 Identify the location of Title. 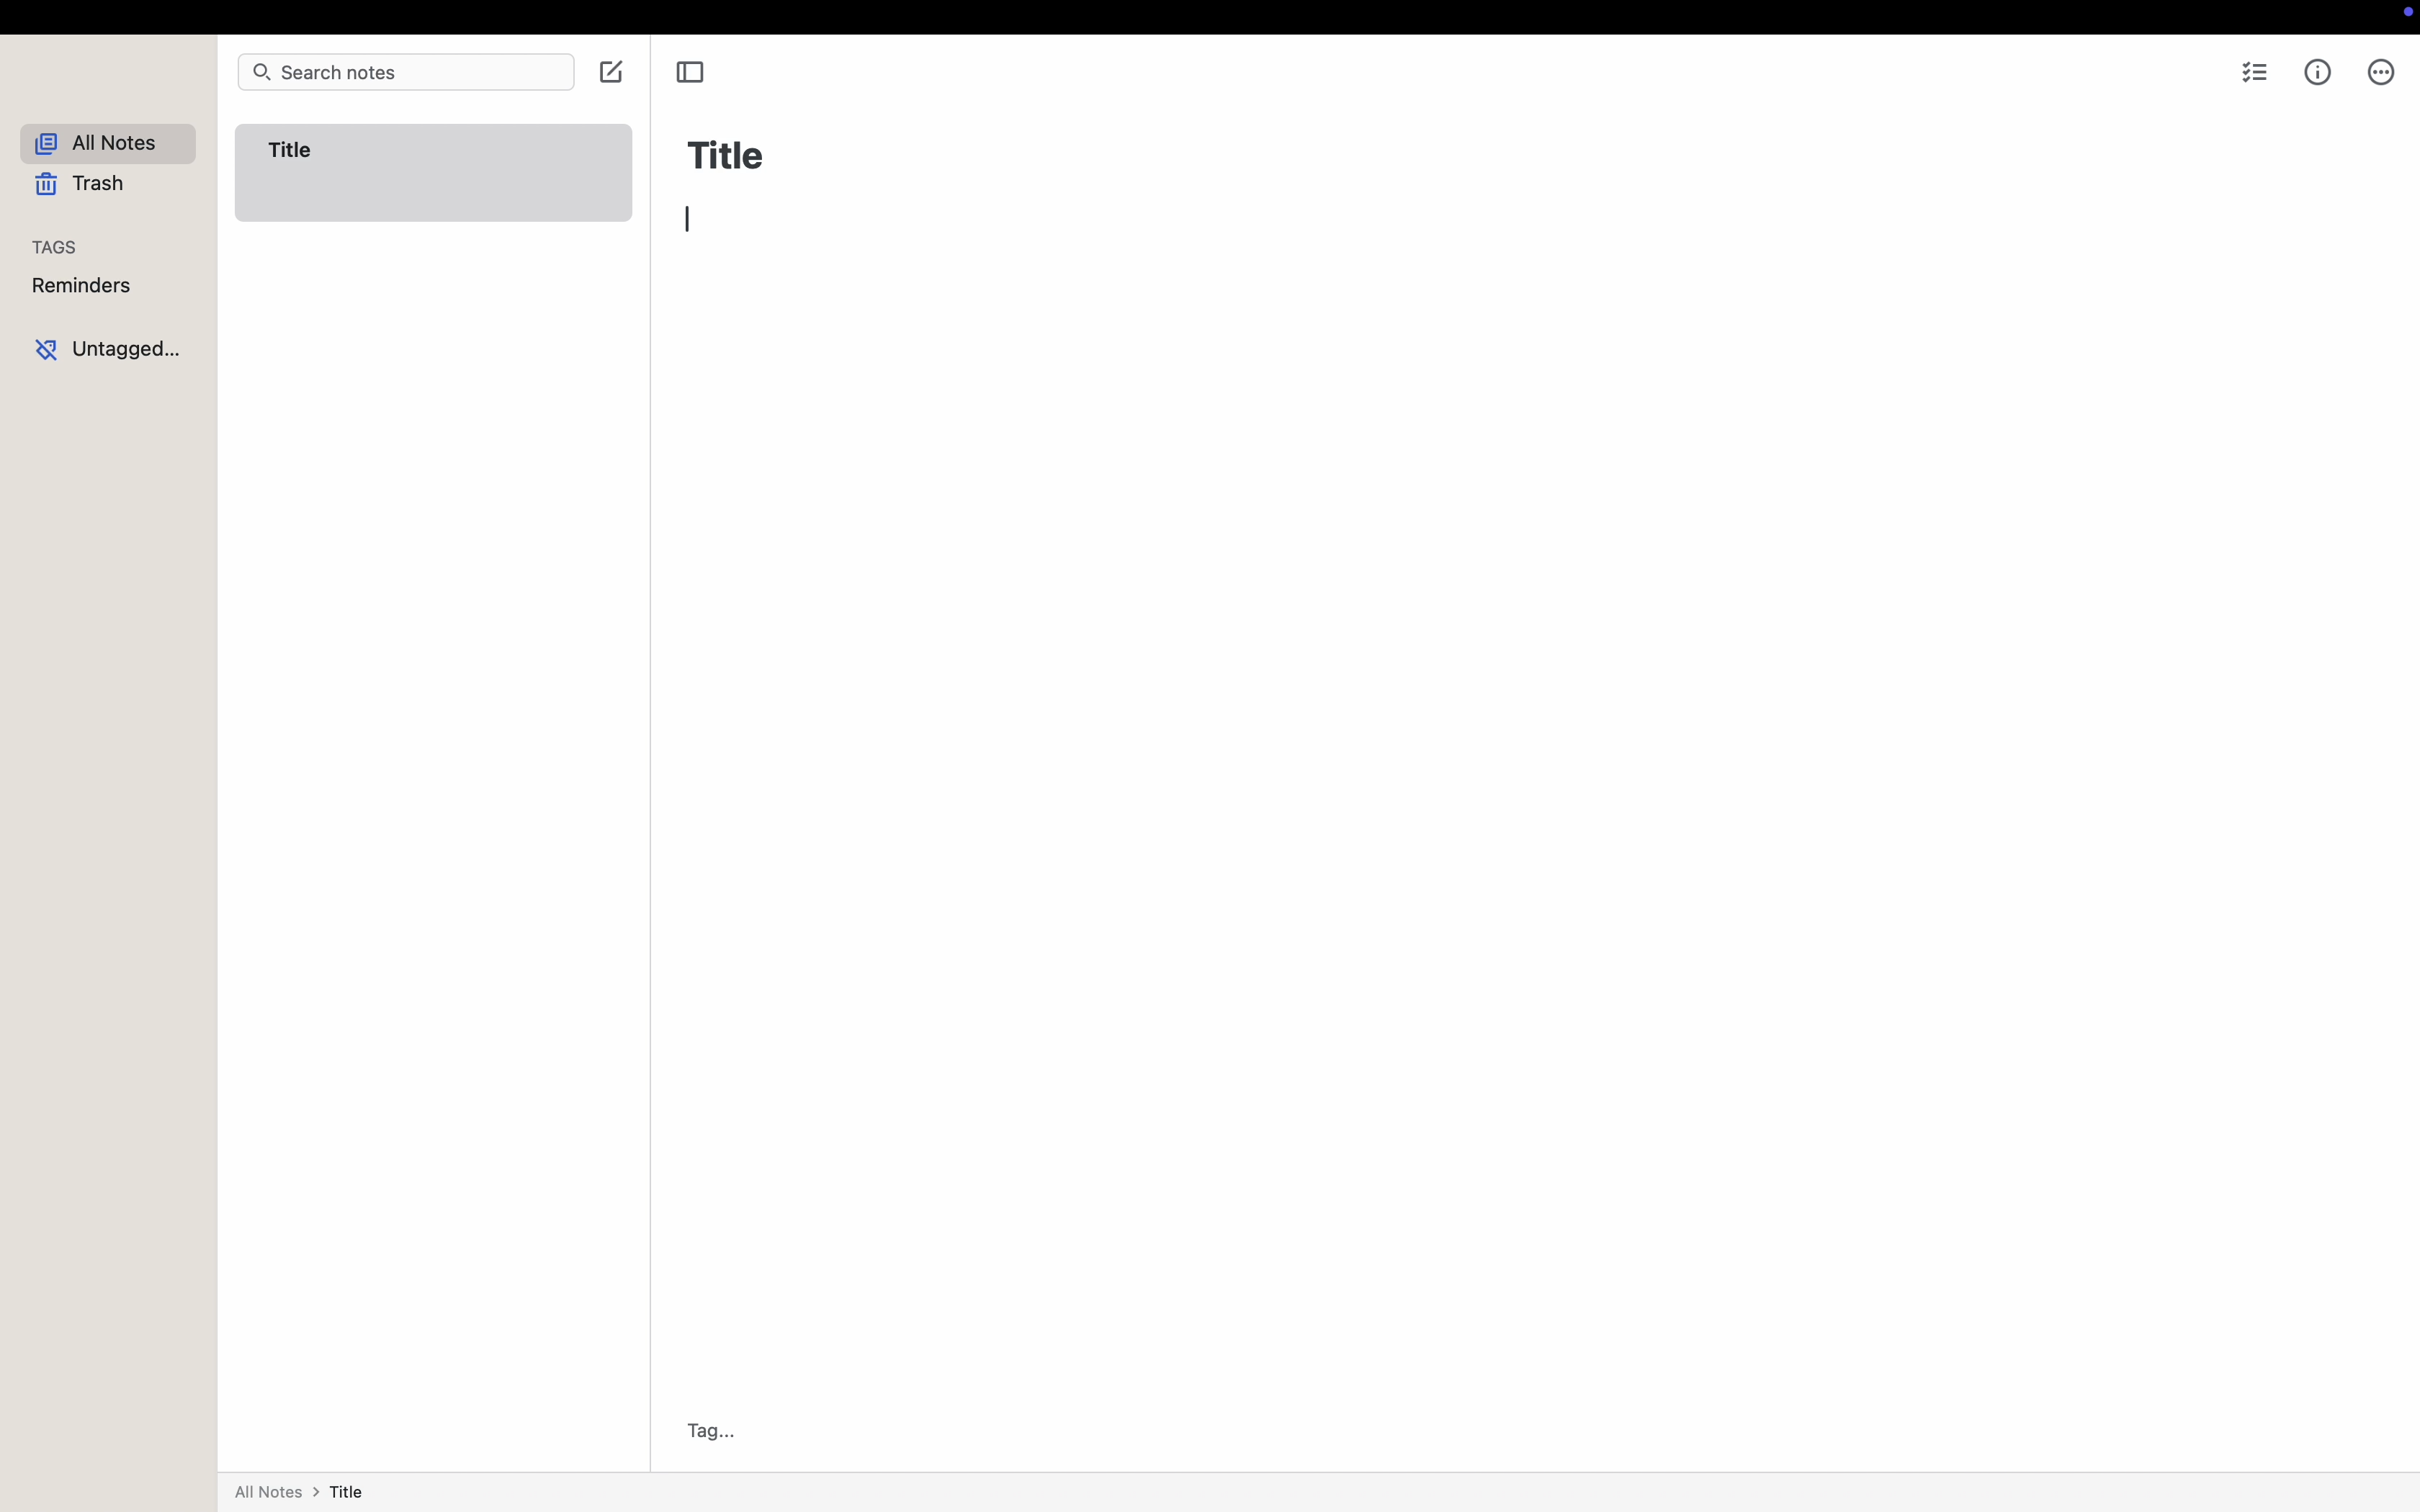
(730, 150).